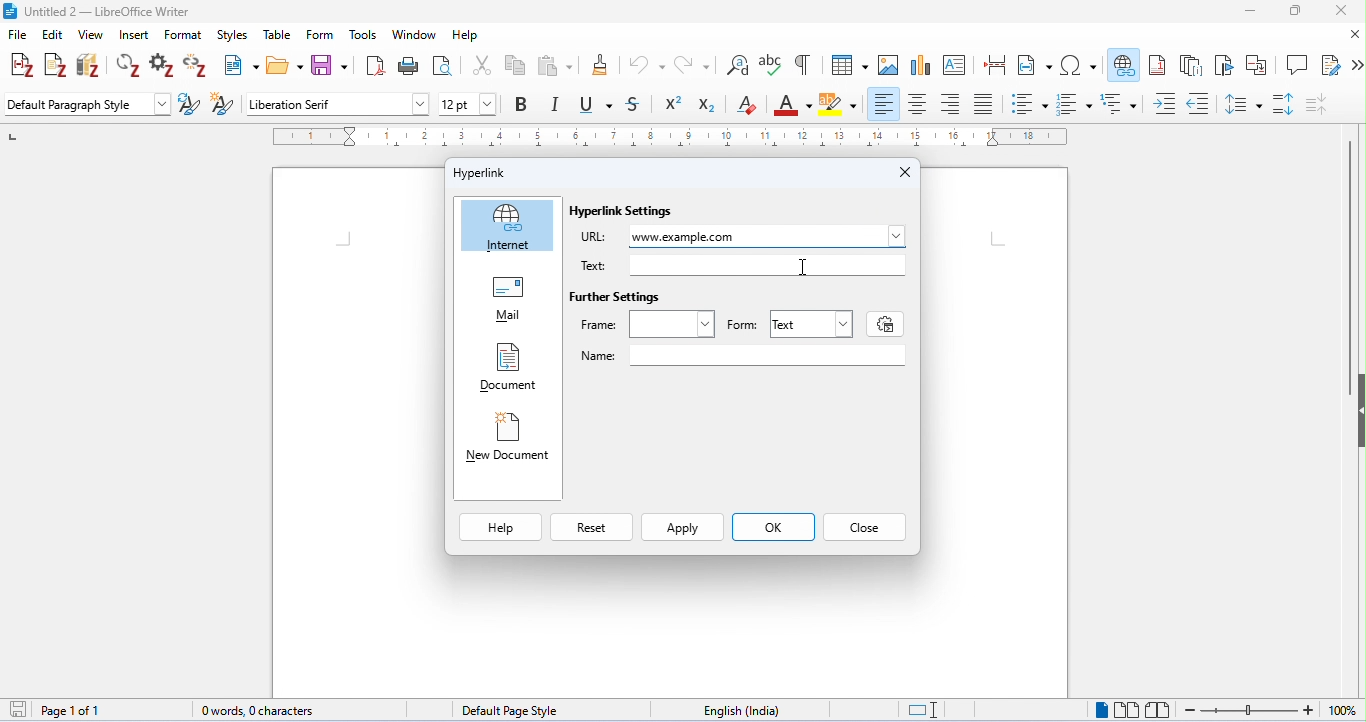 This screenshot has width=1366, height=722. Describe the element at coordinates (98, 12) in the screenshot. I see `title` at that location.